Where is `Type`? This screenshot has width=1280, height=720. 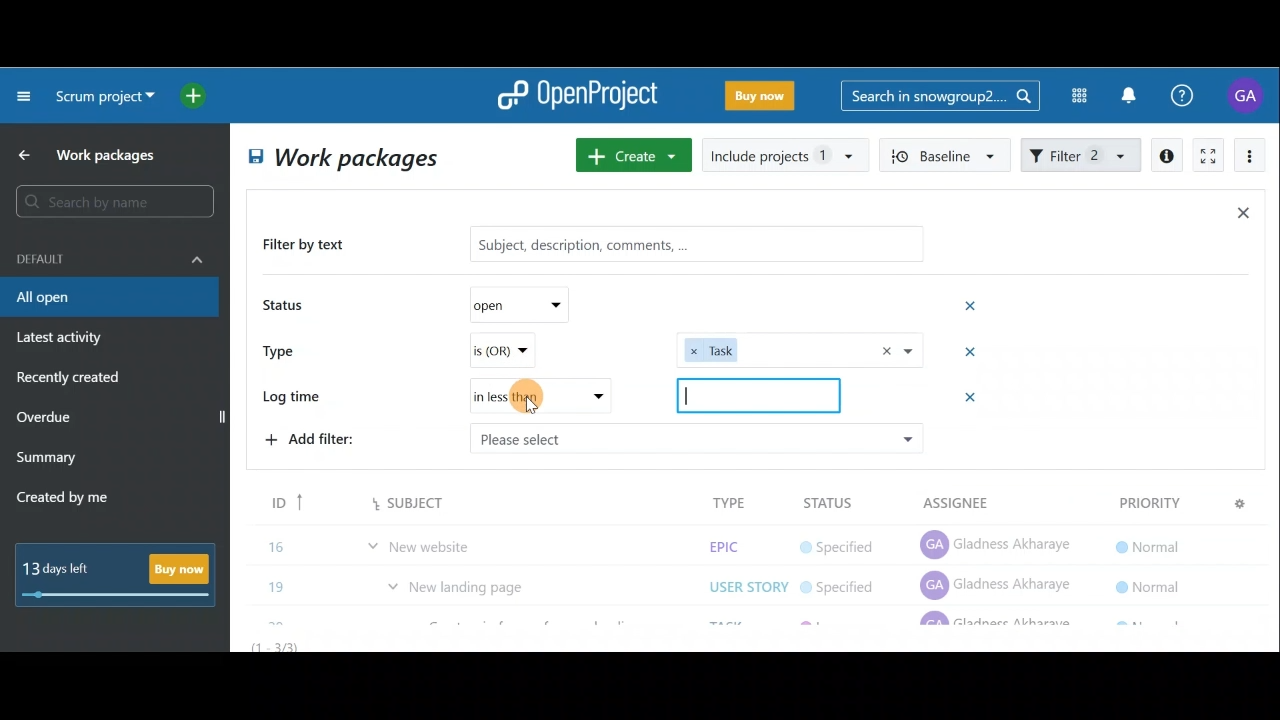 Type is located at coordinates (286, 349).